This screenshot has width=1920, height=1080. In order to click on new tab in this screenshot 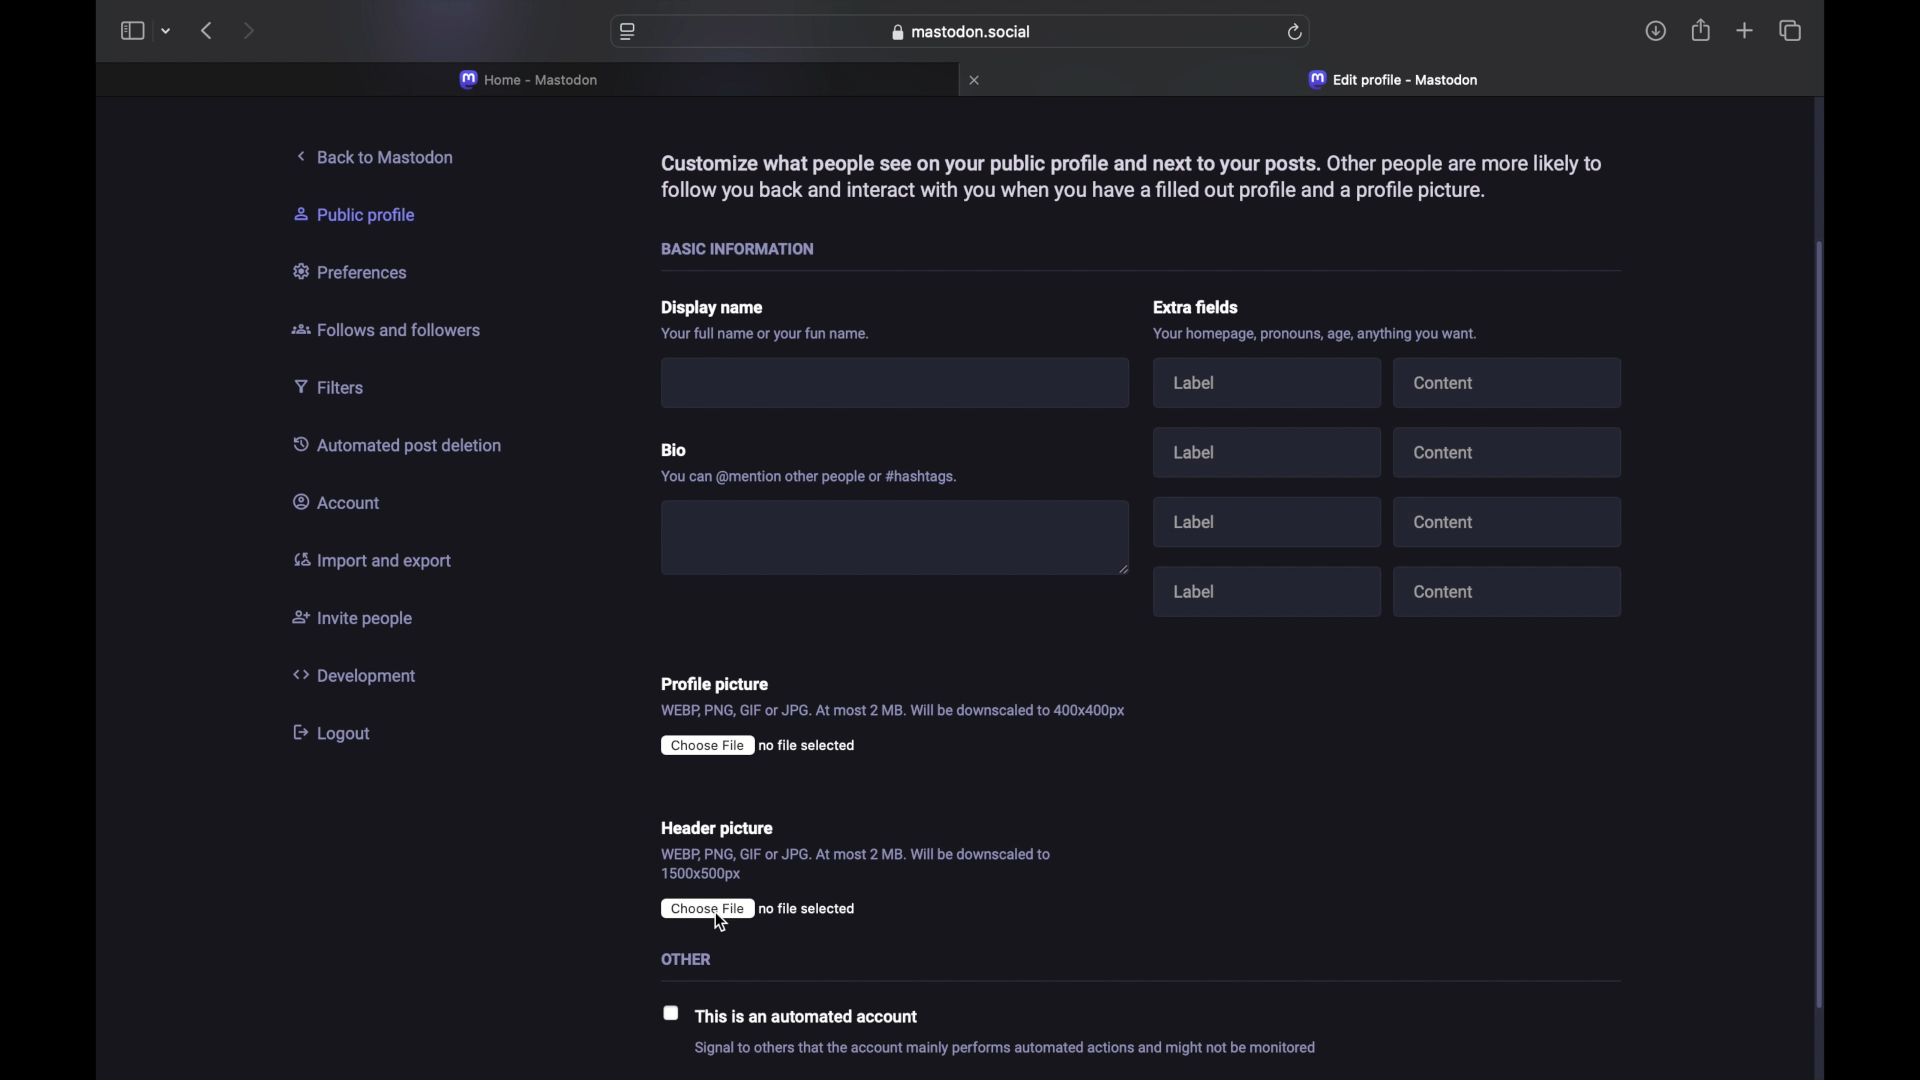, I will do `click(1744, 33)`.